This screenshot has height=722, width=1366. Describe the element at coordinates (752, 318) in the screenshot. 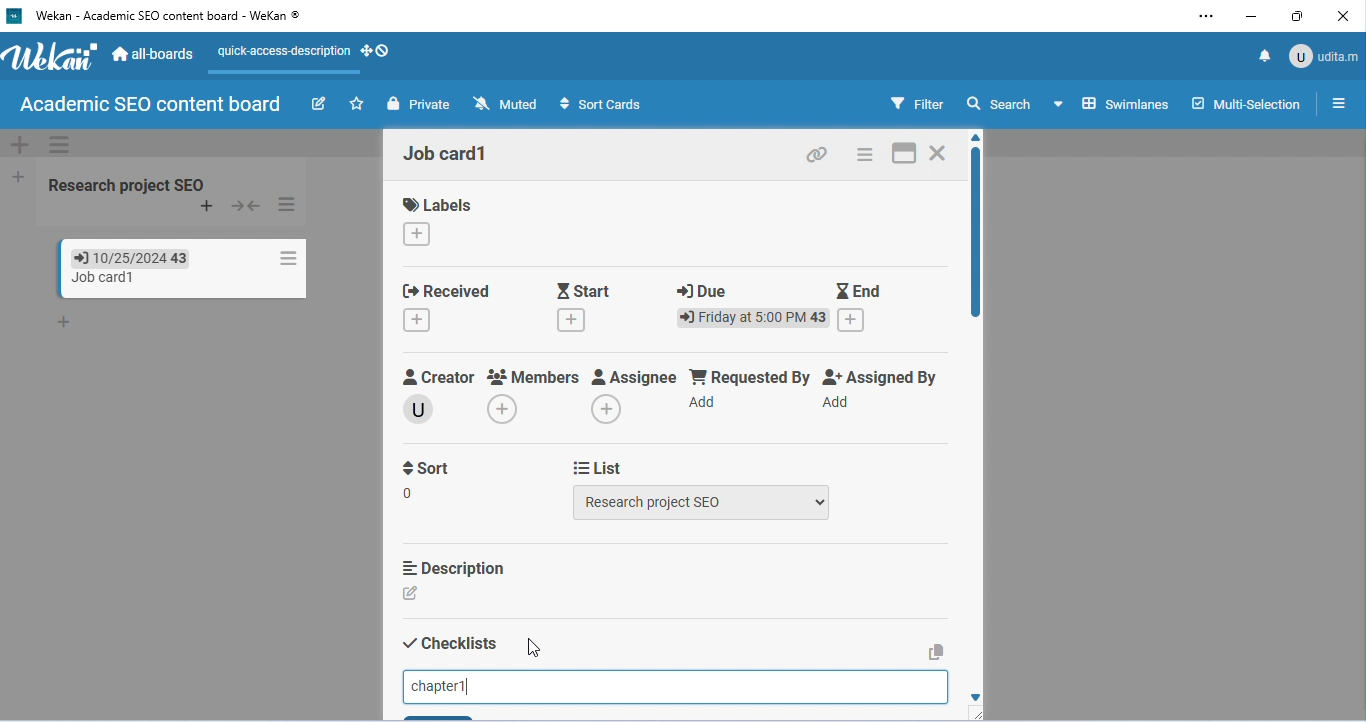

I see `due date and time` at that location.